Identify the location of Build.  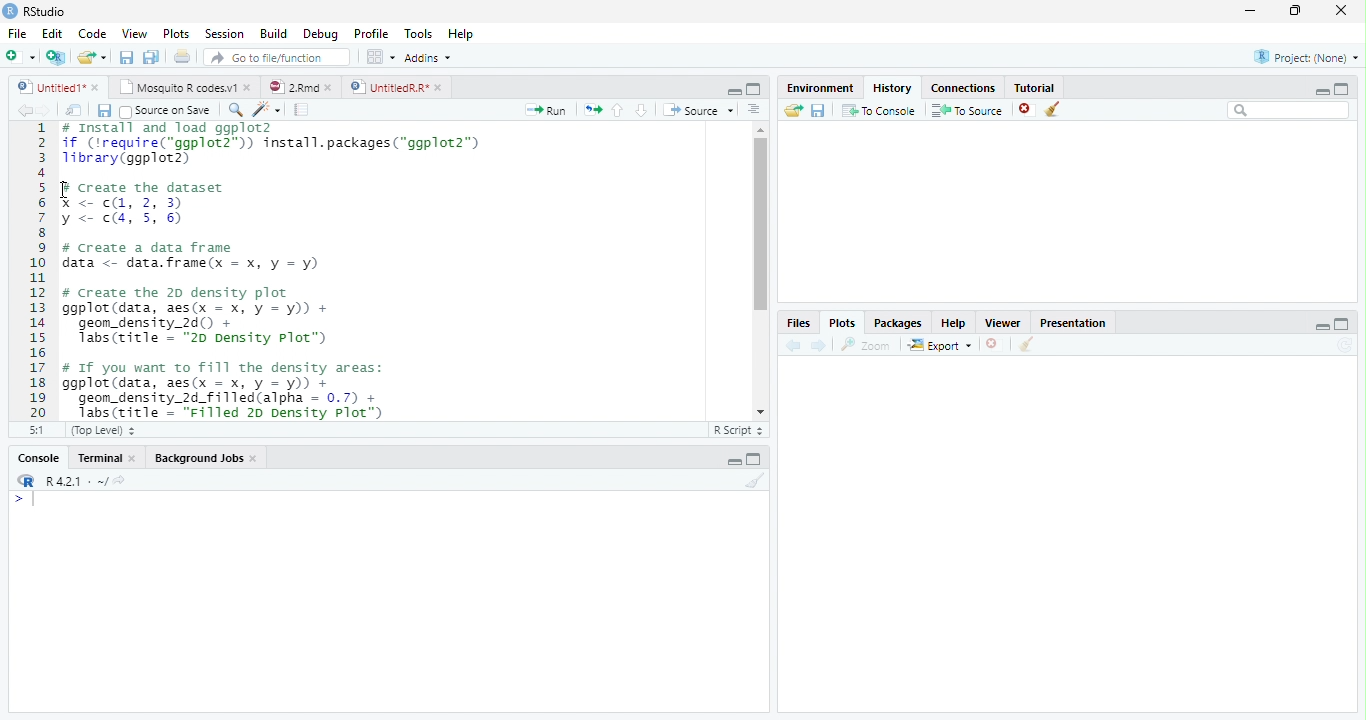
(273, 33).